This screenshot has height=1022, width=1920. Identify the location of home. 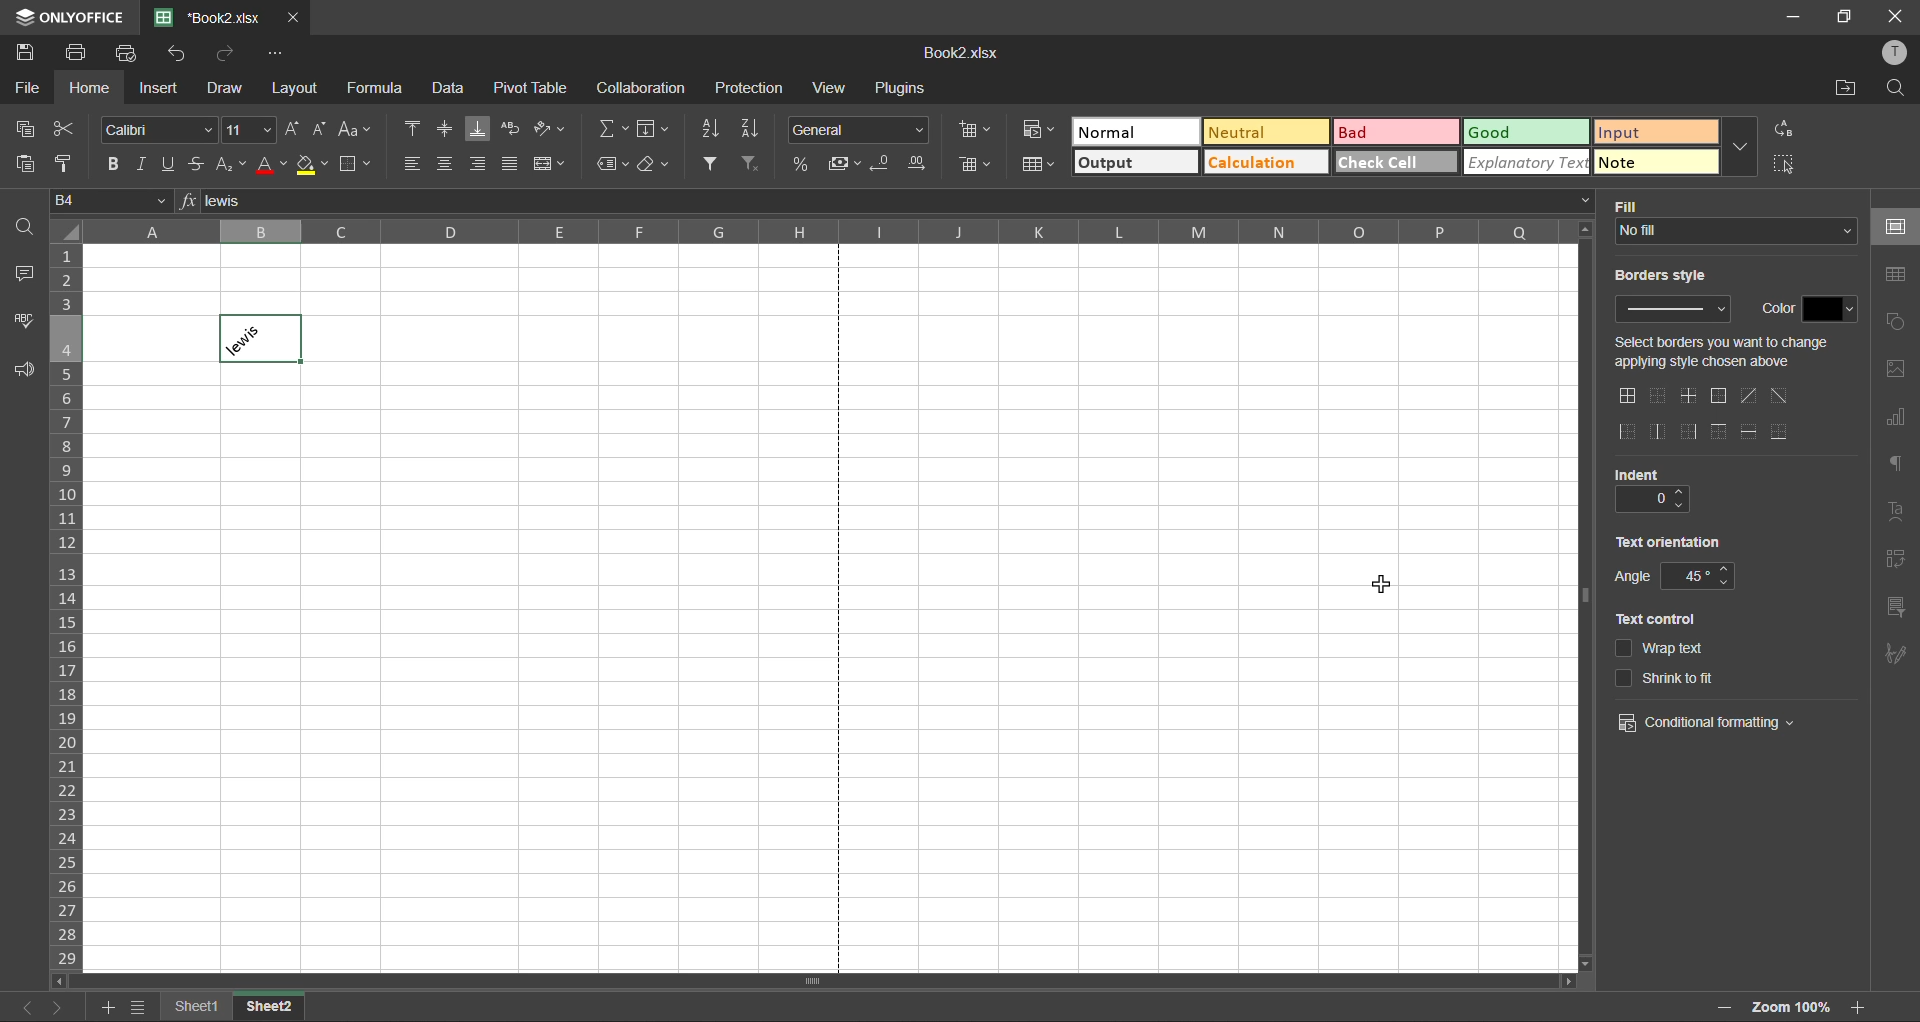
(89, 89).